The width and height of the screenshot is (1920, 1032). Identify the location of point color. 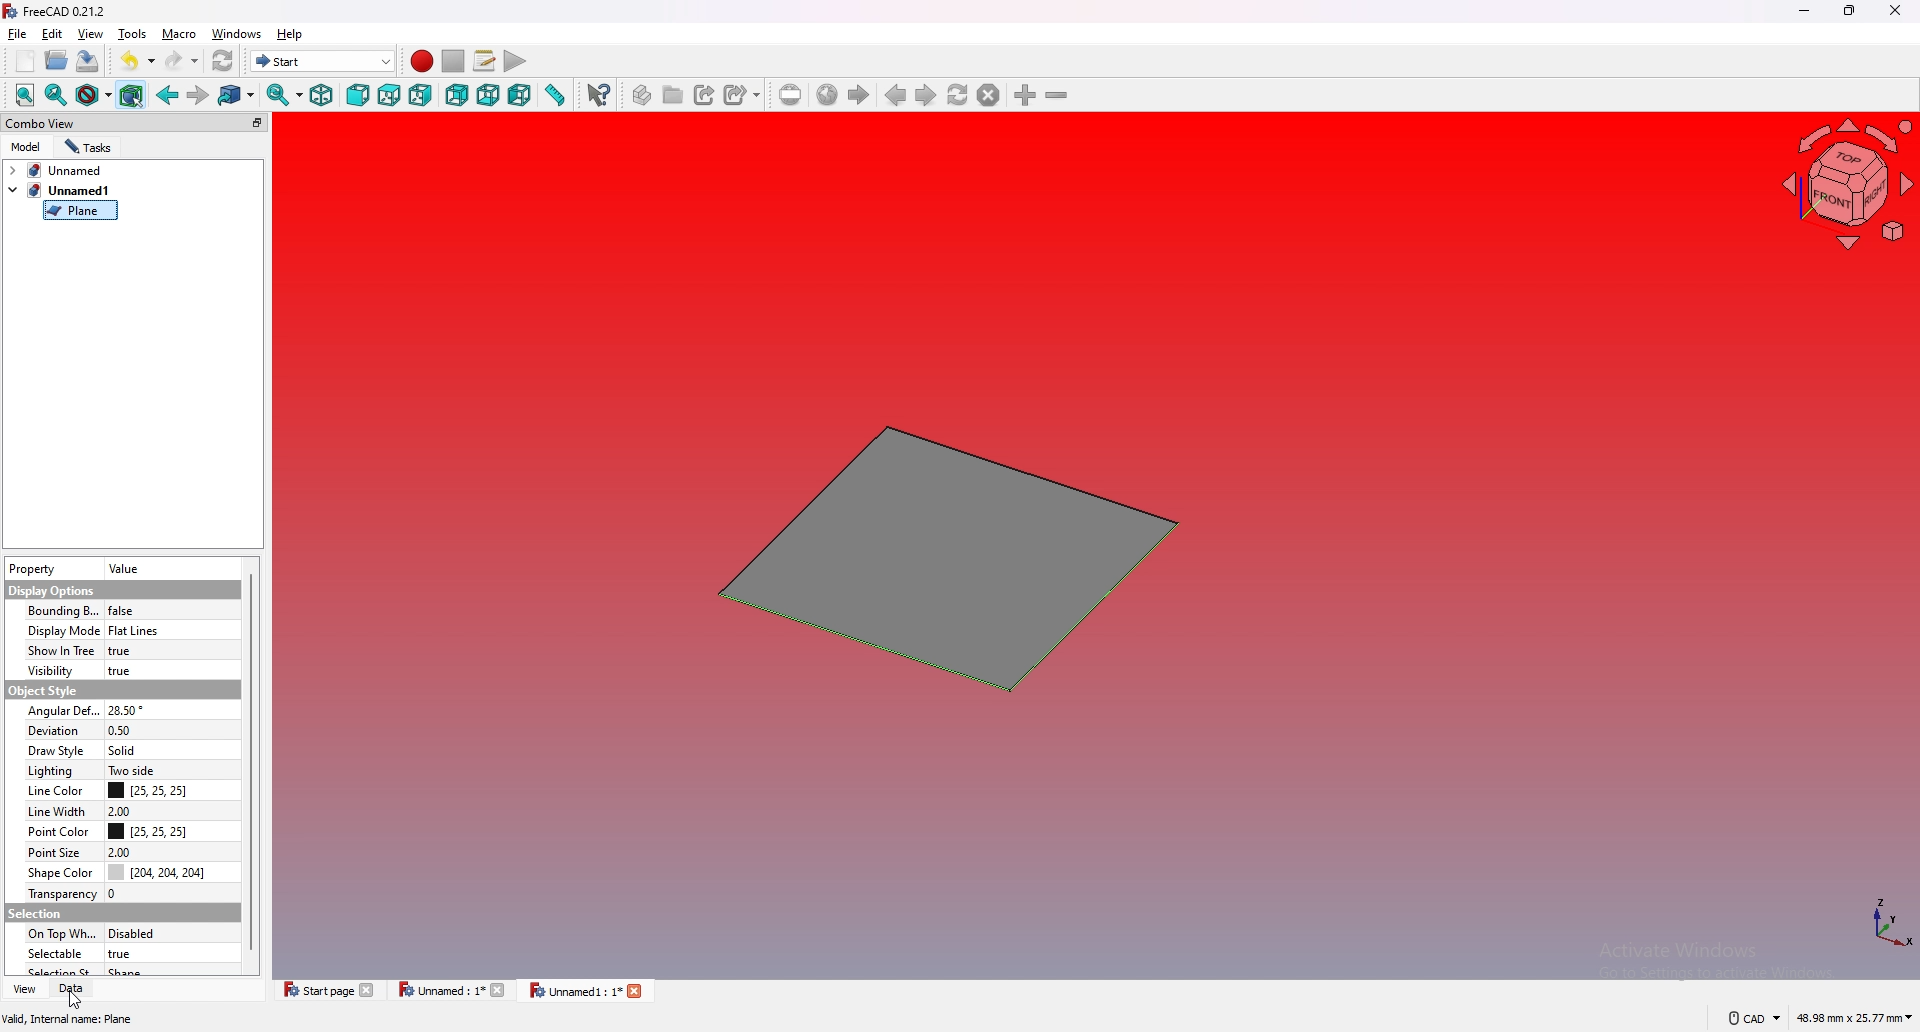
(57, 831).